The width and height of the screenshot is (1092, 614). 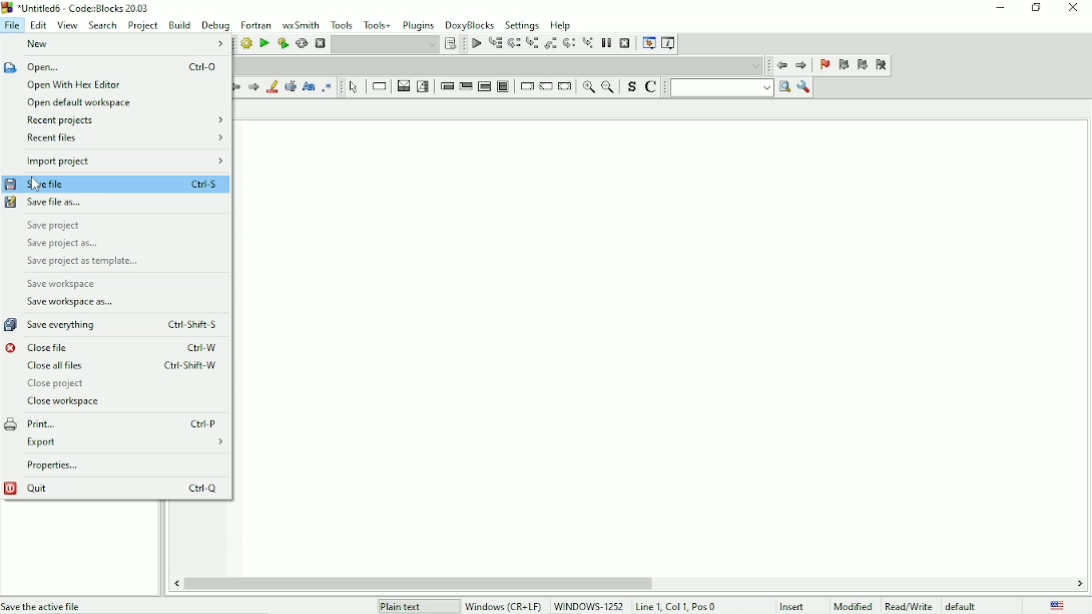 What do you see at coordinates (103, 24) in the screenshot?
I see `Search` at bounding box center [103, 24].